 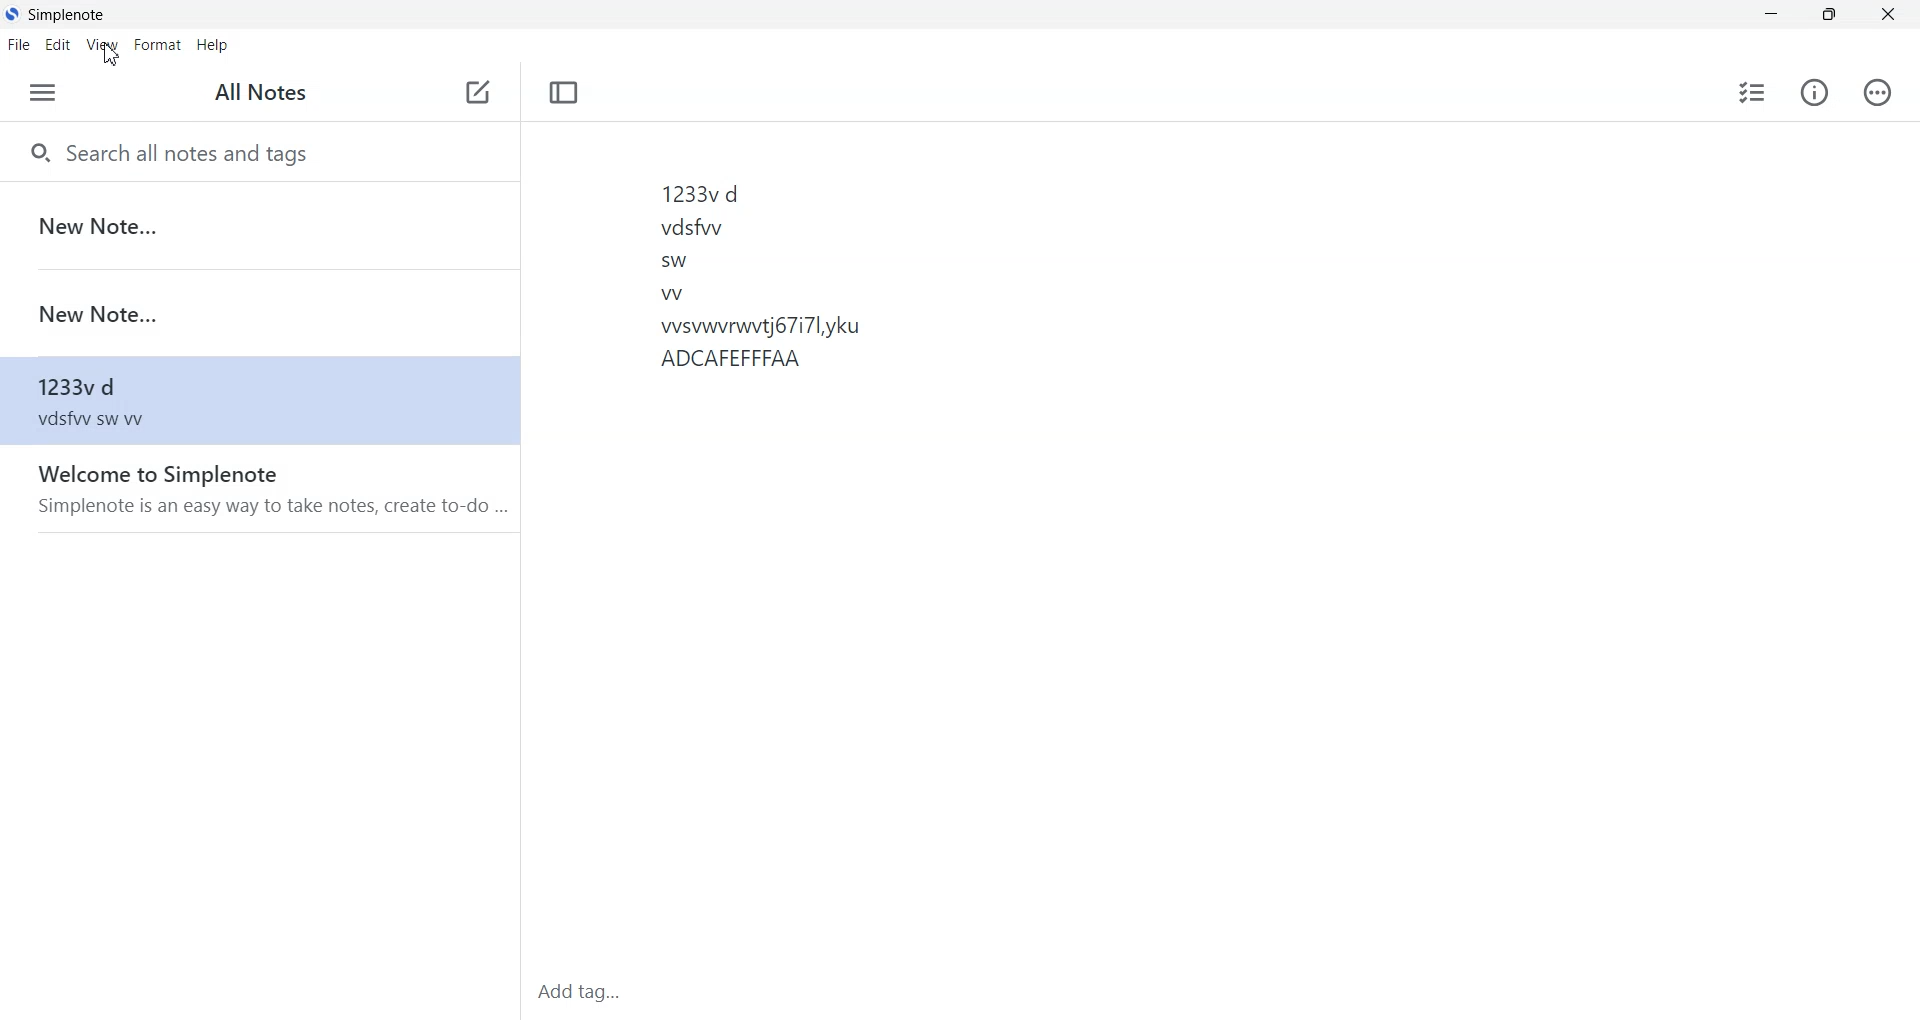 I want to click on Cursor, so click(x=113, y=55).